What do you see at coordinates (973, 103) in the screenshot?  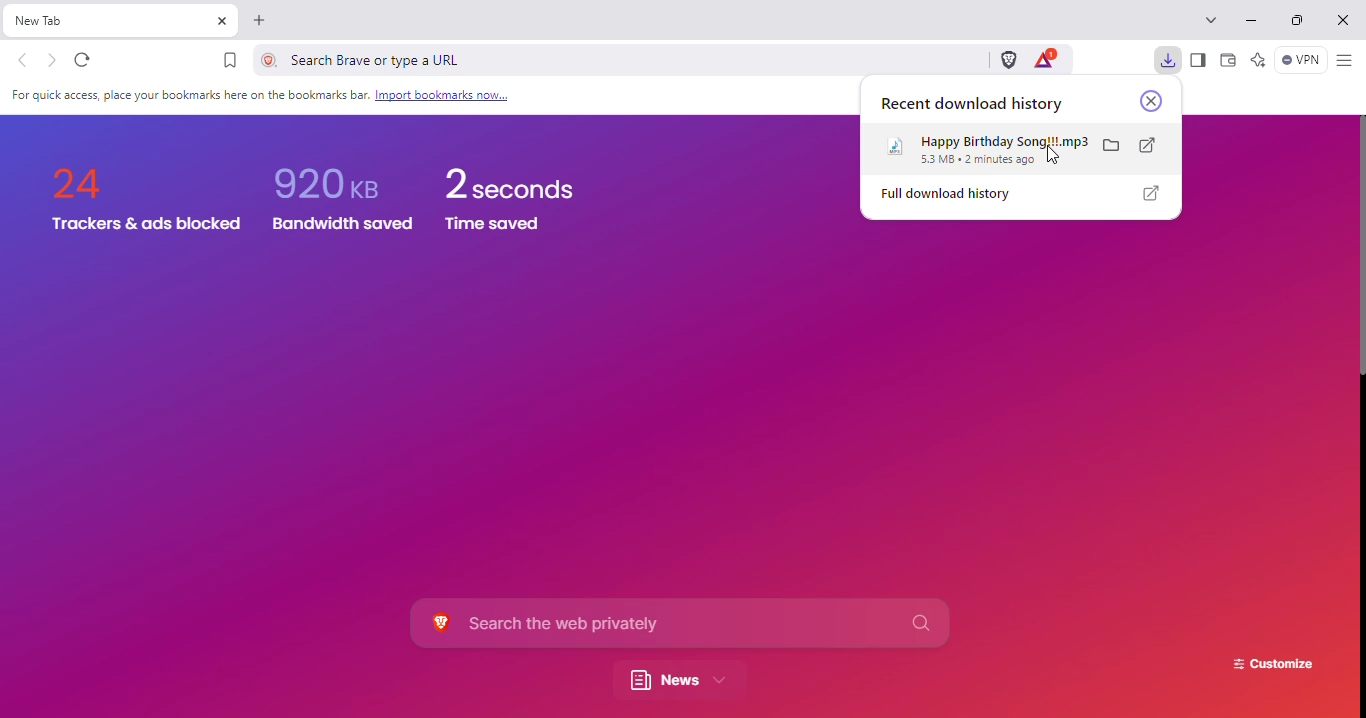 I see `recent download history` at bounding box center [973, 103].